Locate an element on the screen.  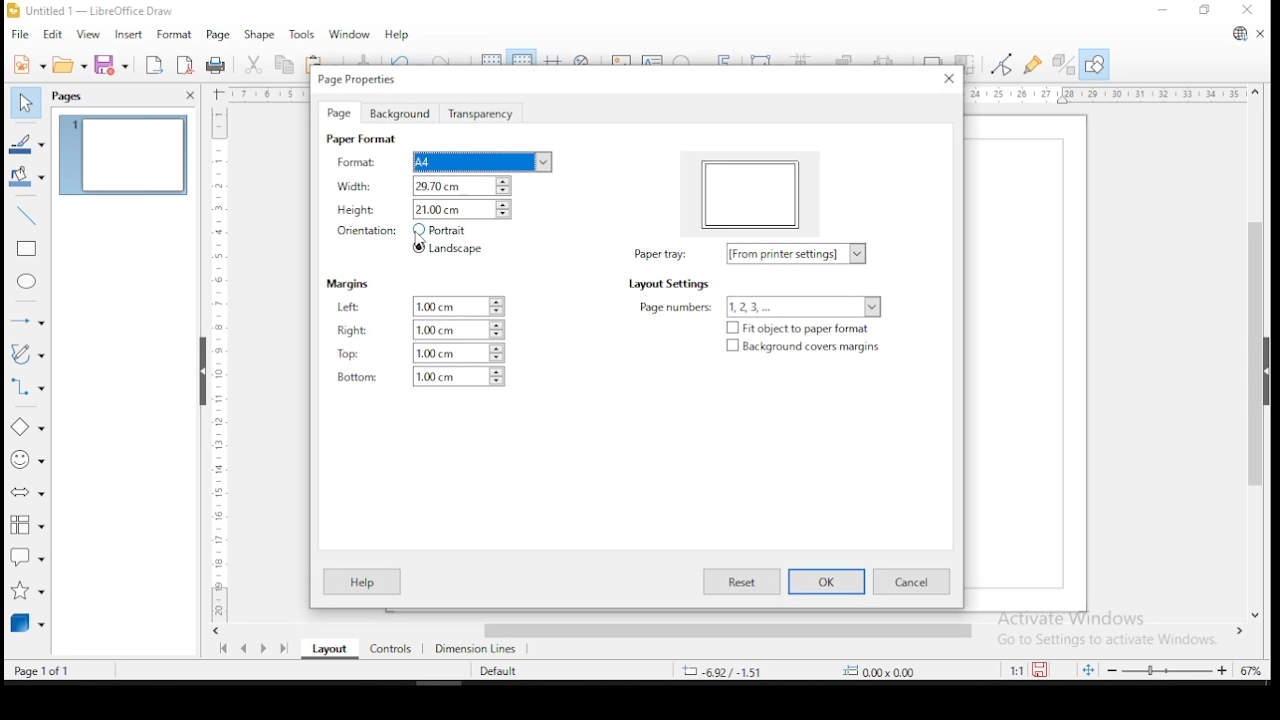
flowchart is located at coordinates (27, 527).